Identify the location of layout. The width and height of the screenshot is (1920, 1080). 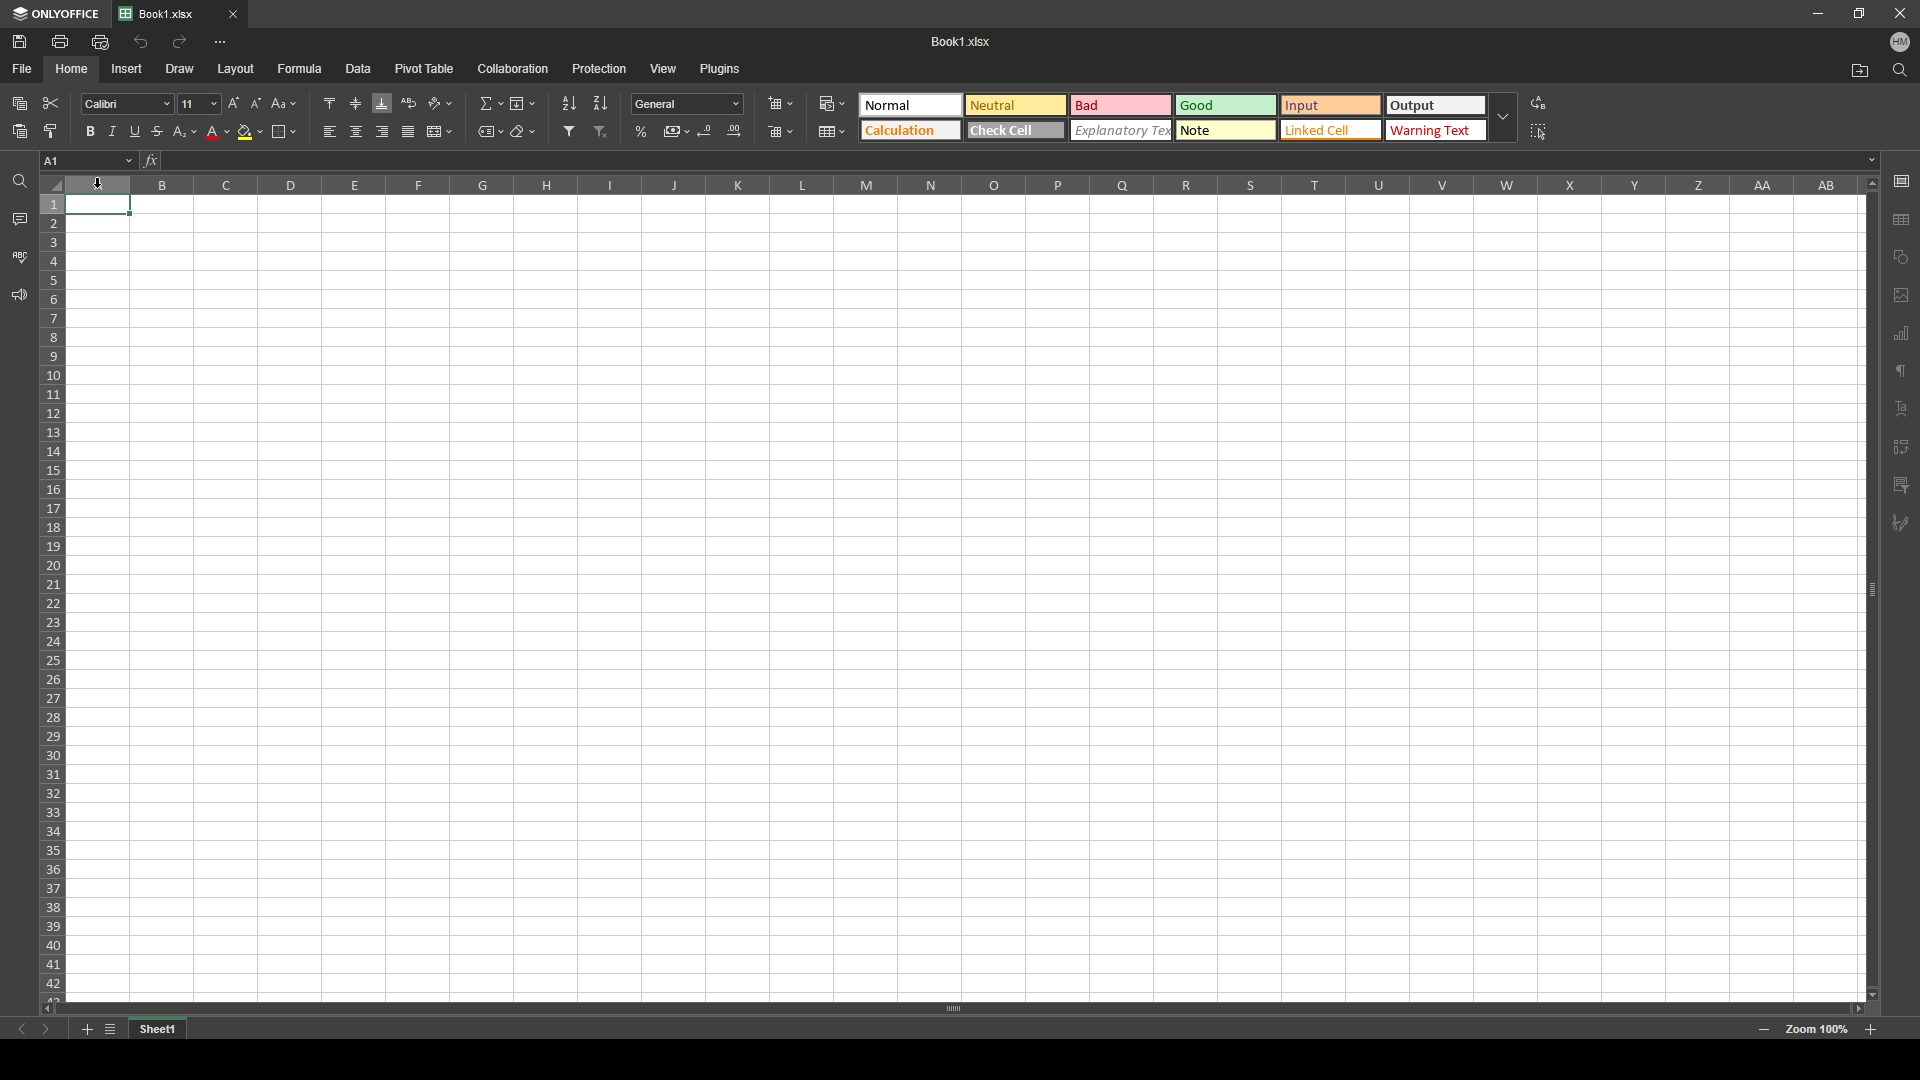
(236, 69).